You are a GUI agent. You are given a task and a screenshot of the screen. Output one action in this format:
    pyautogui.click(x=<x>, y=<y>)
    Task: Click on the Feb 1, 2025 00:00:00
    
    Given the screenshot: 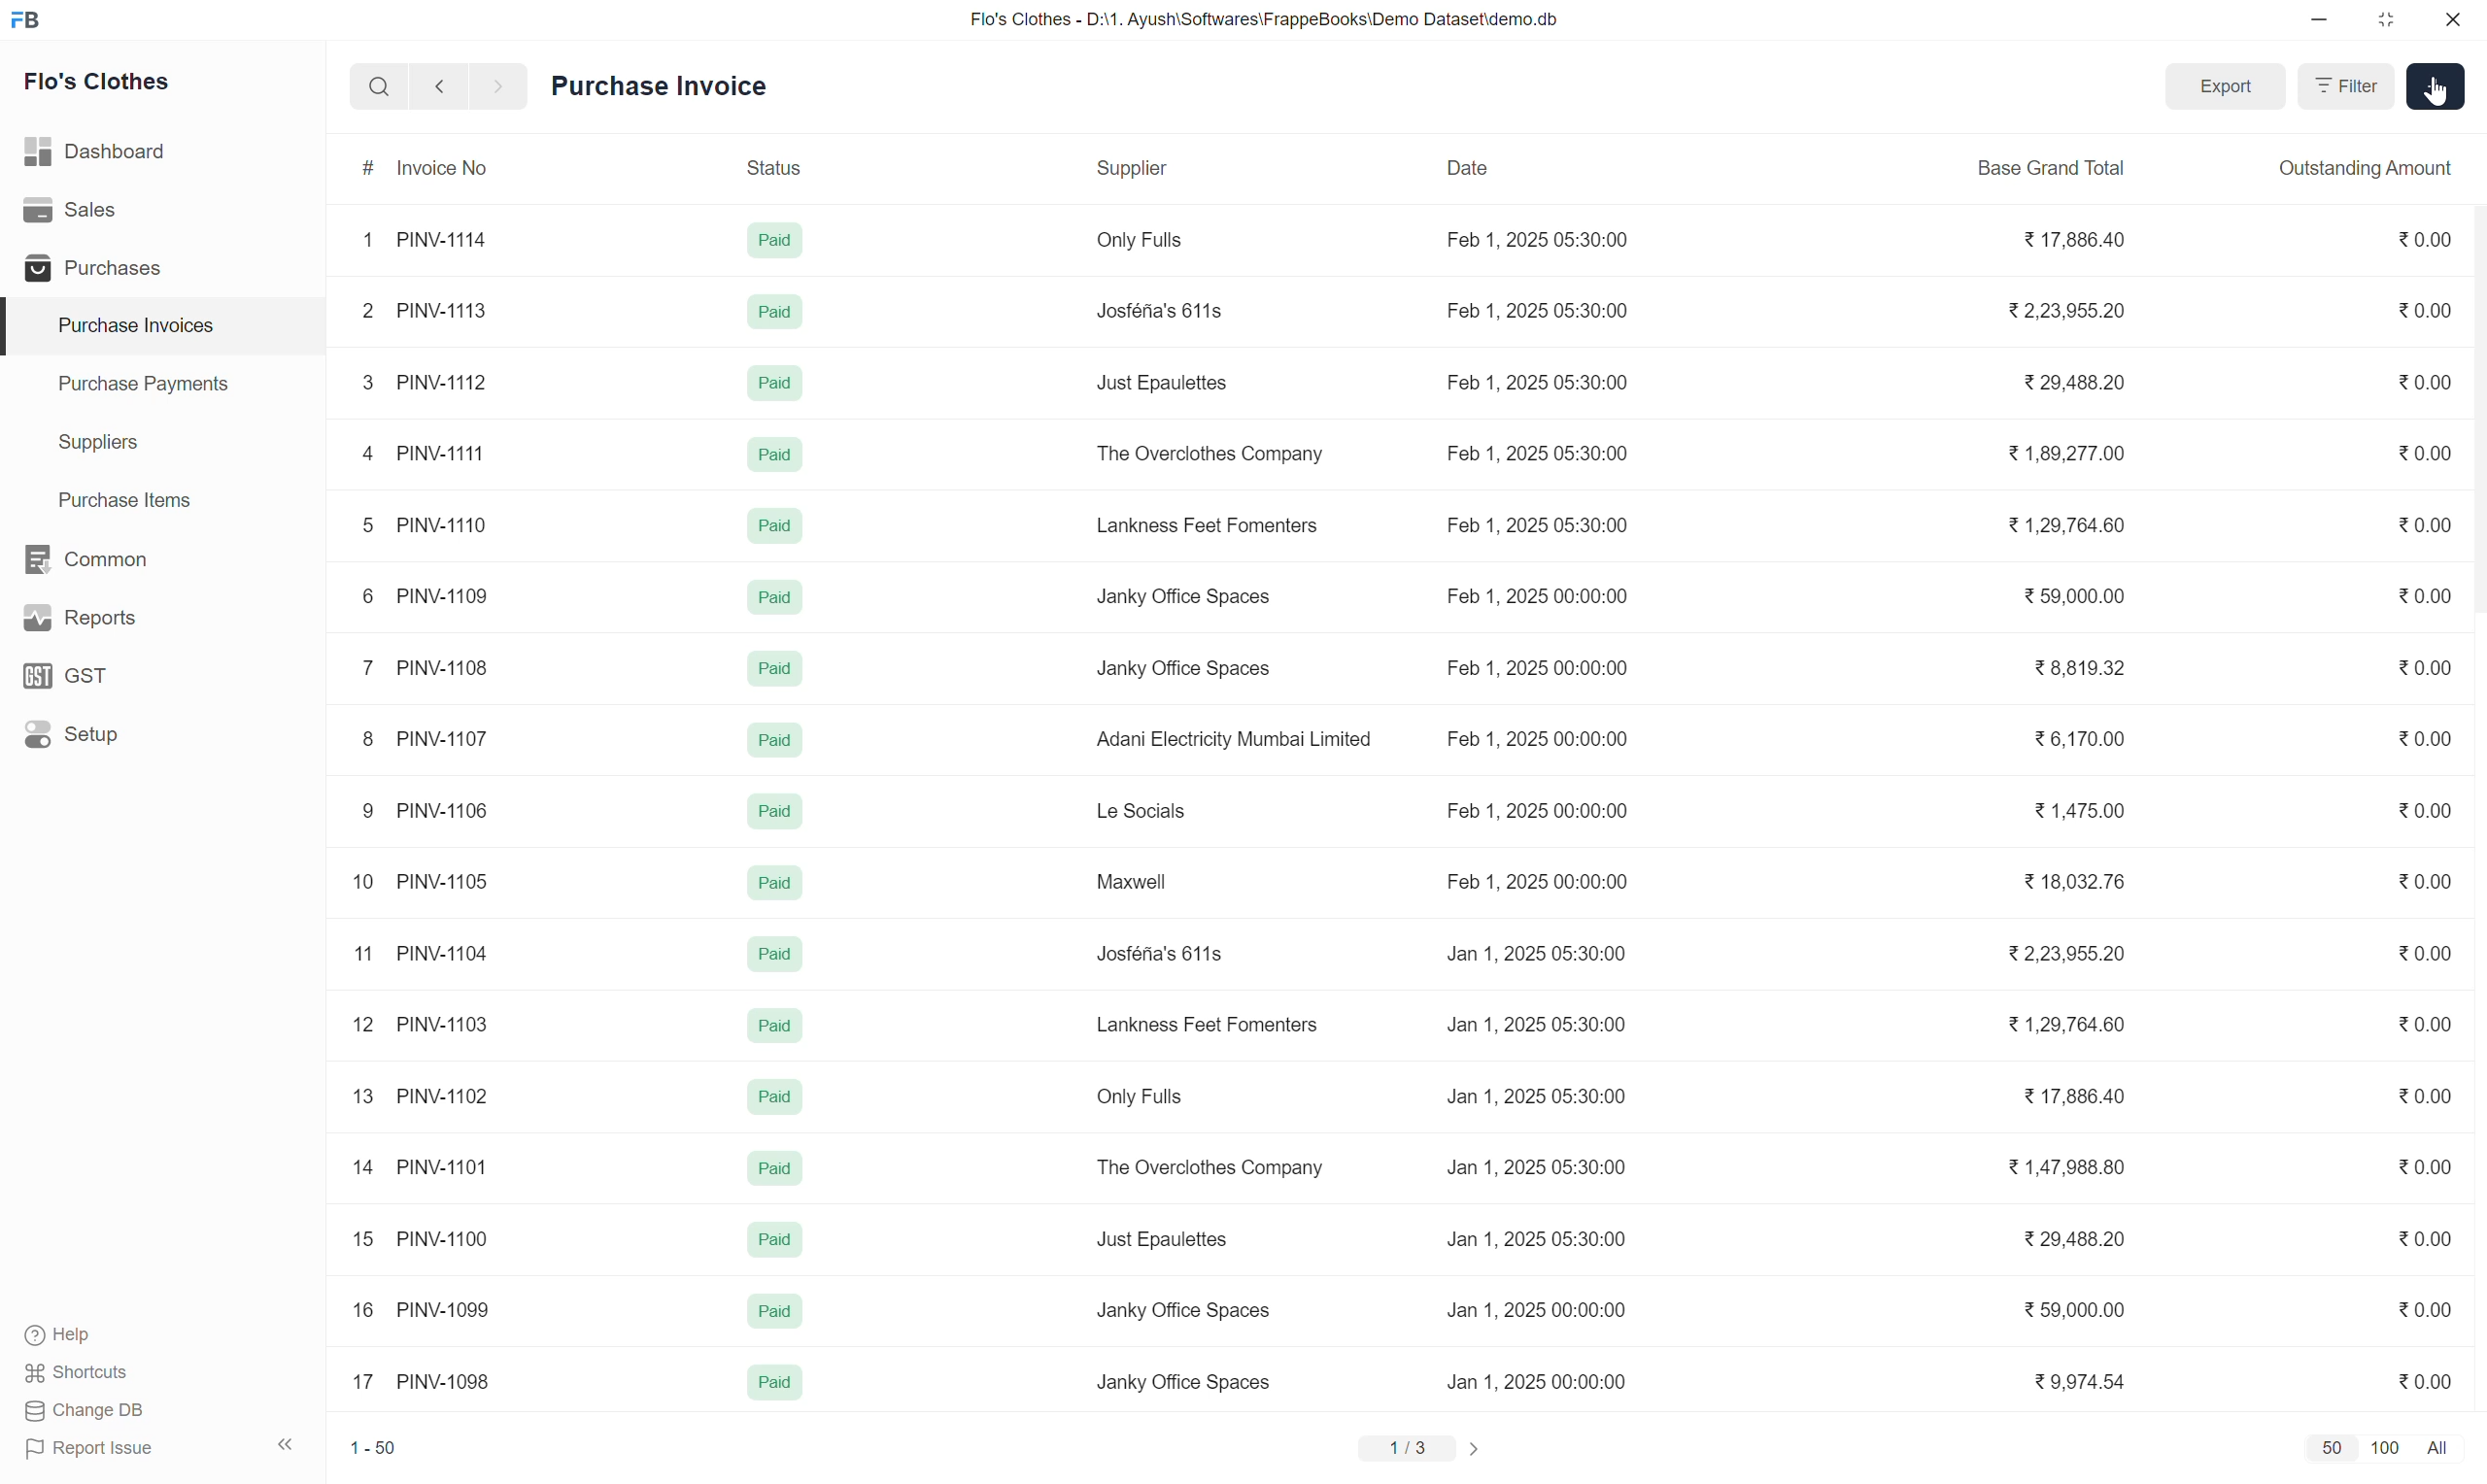 What is the action you would take?
    pyautogui.click(x=1539, y=810)
    